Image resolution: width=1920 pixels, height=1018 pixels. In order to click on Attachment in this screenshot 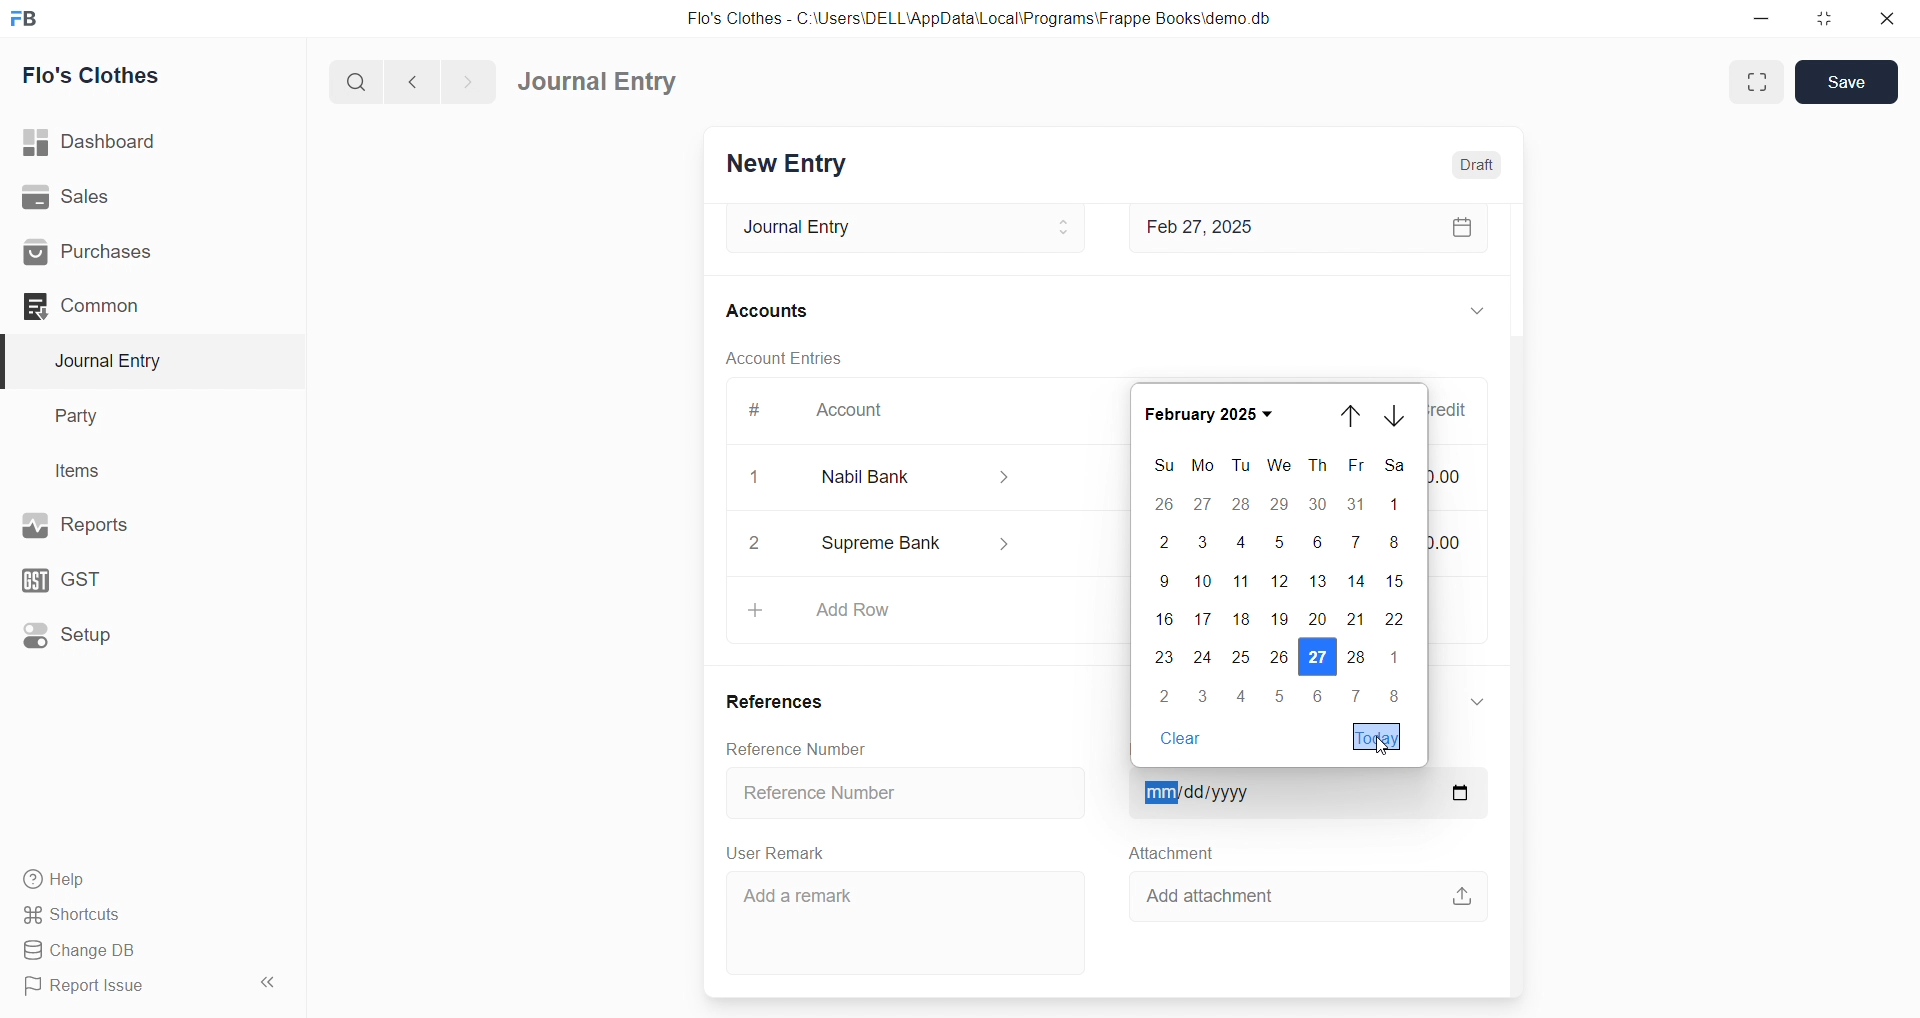, I will do `click(1171, 853)`.